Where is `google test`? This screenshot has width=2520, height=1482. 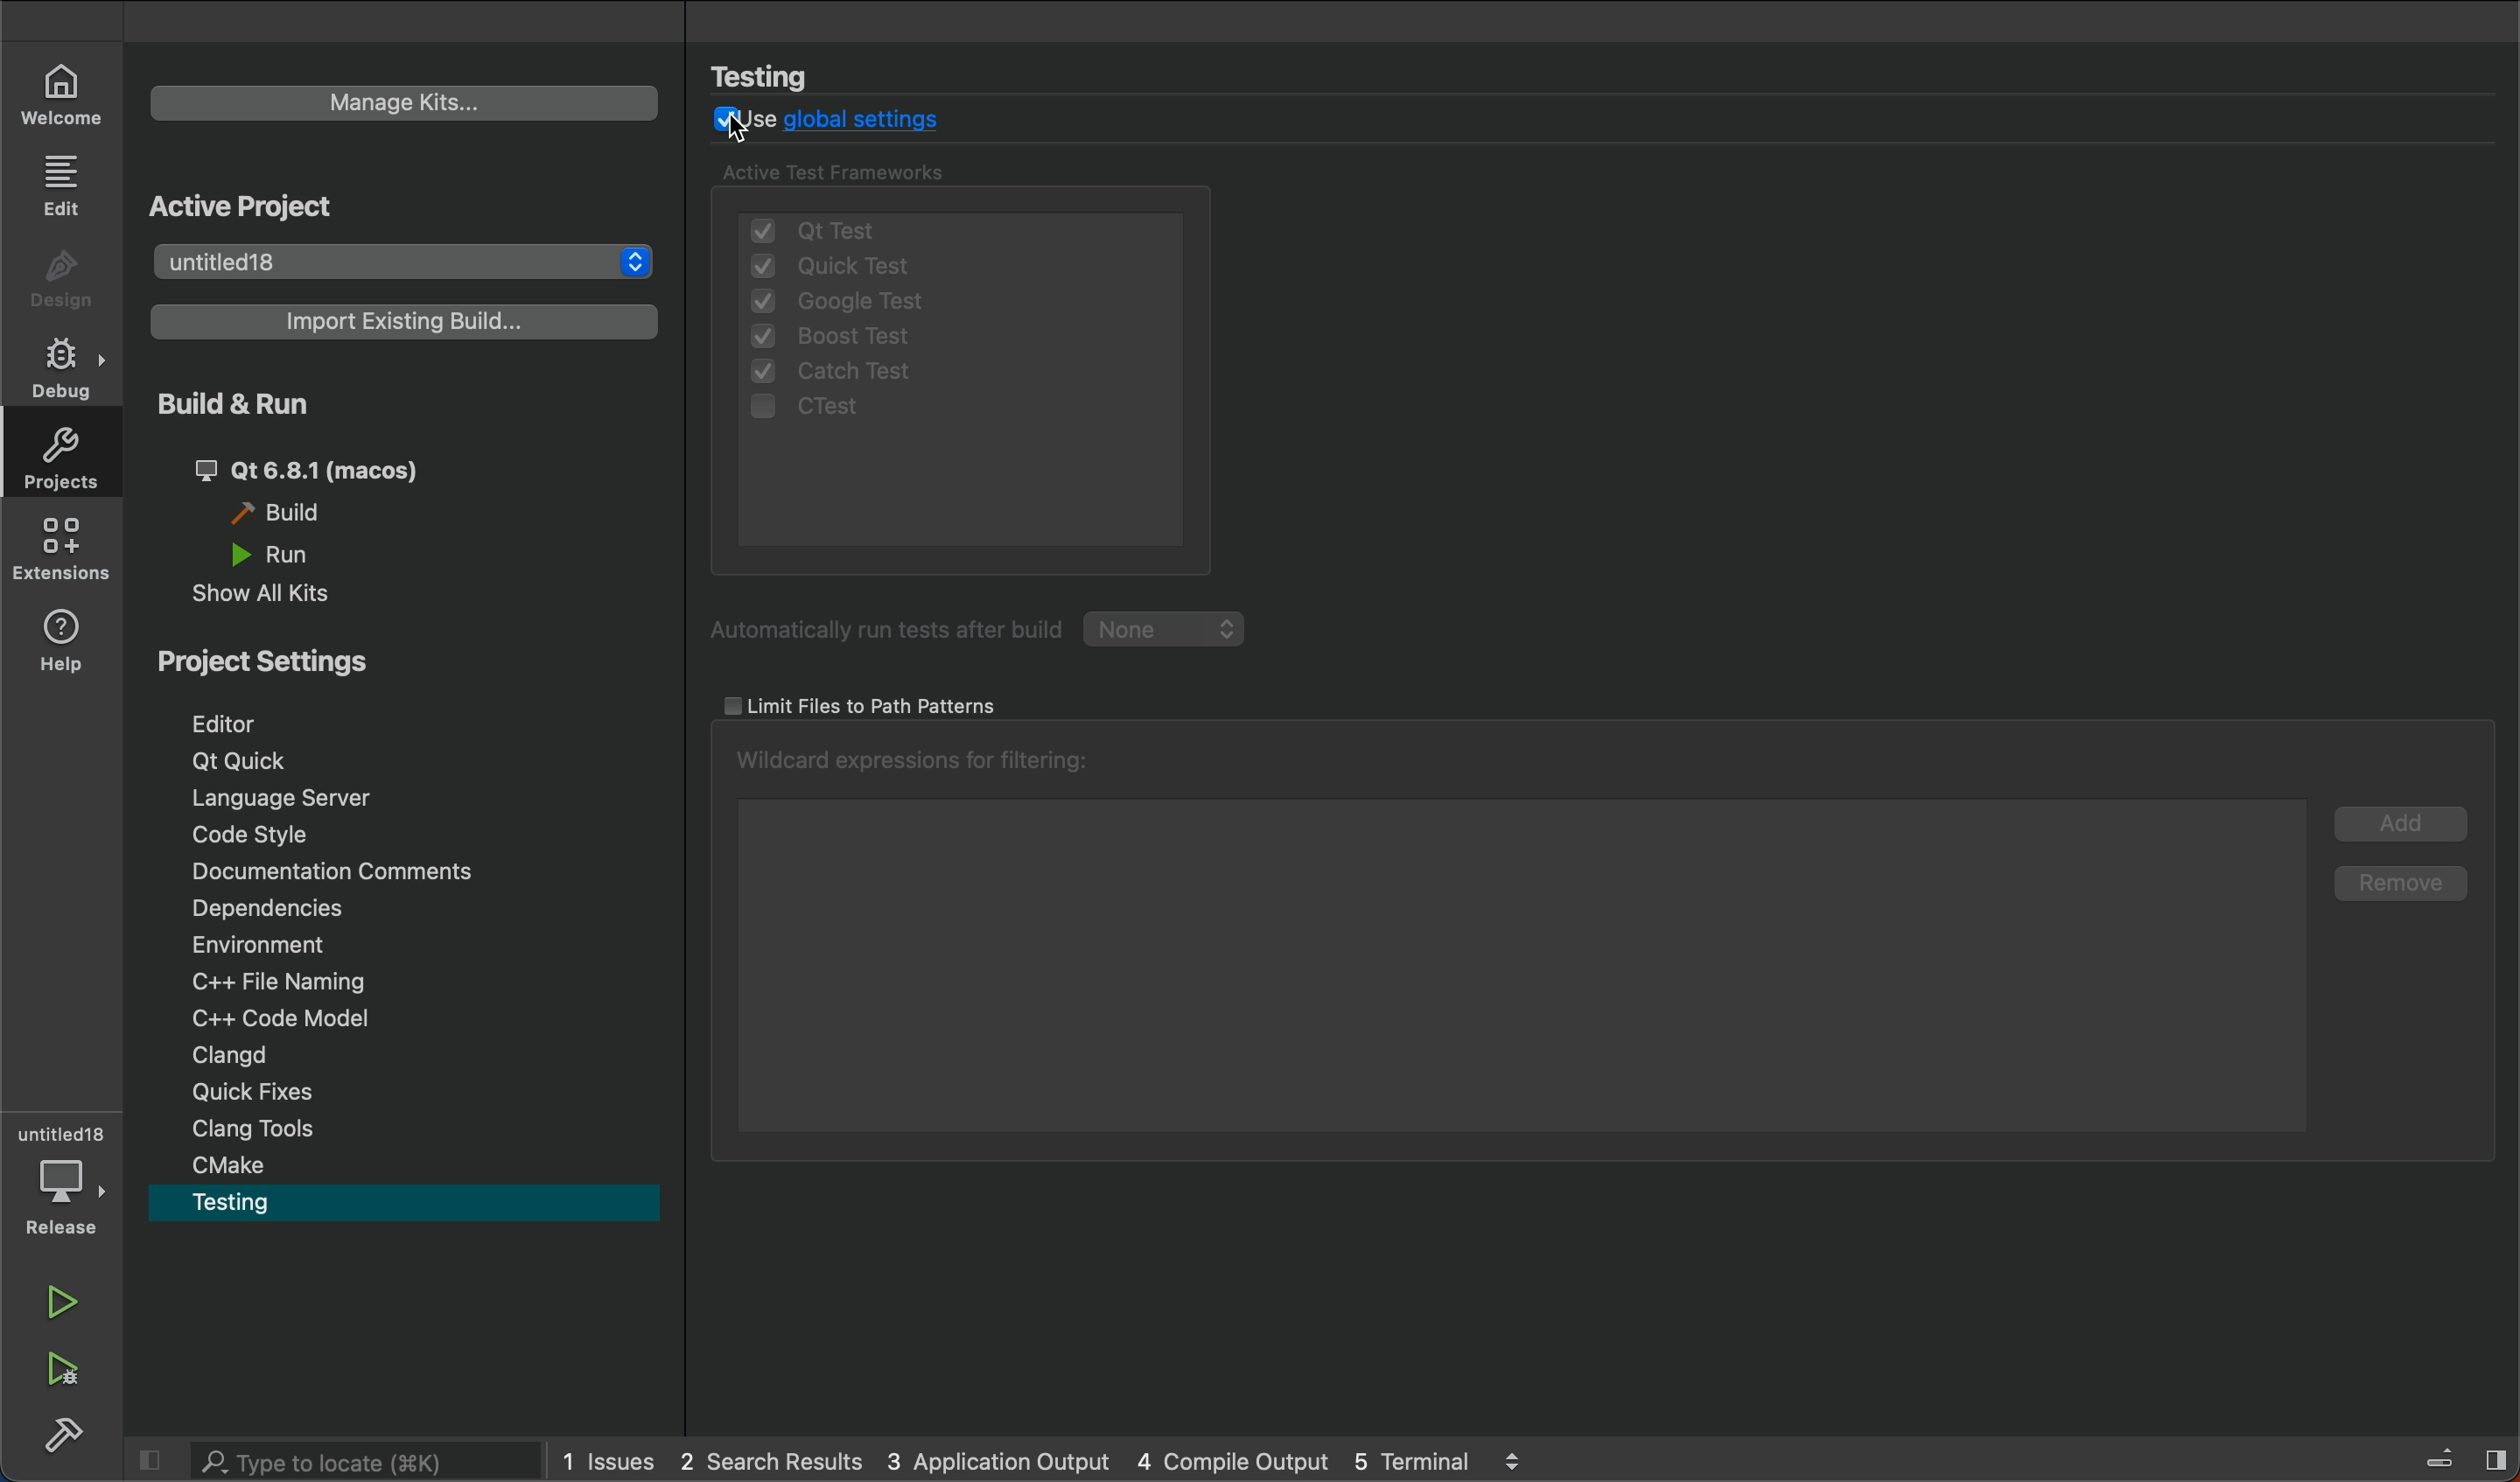 google test is located at coordinates (843, 303).